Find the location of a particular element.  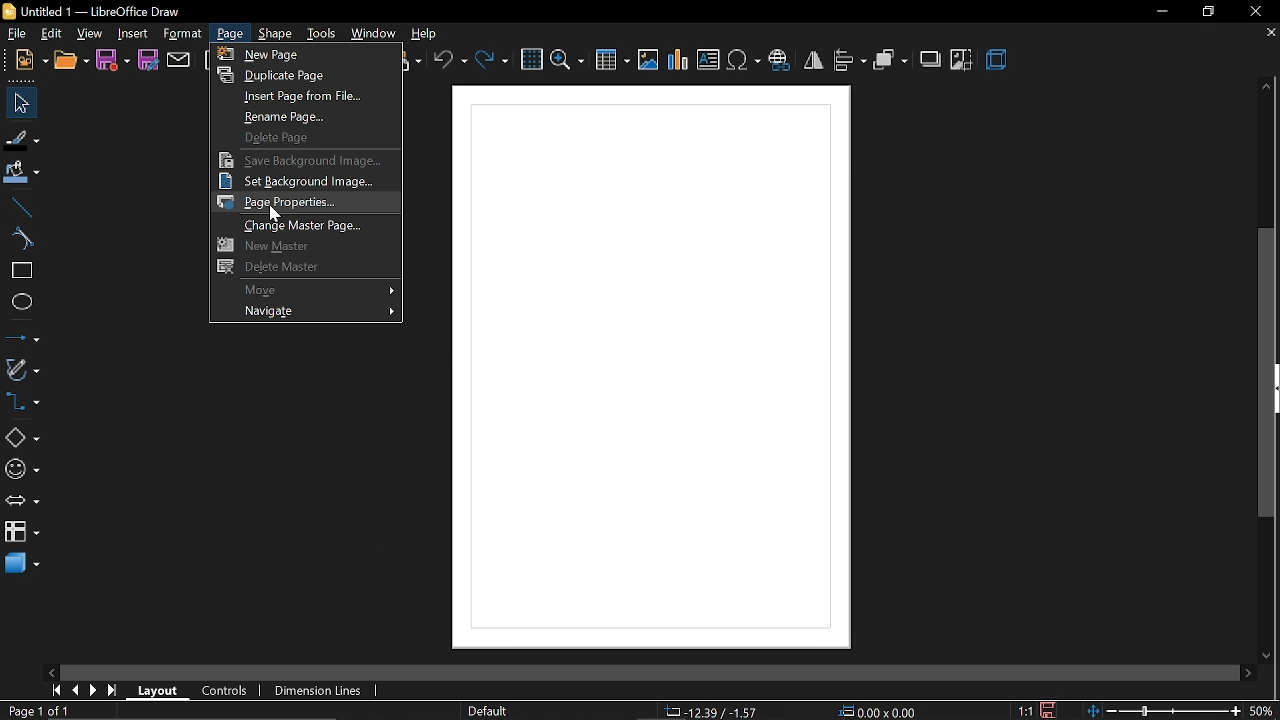

next page is located at coordinates (96, 692).